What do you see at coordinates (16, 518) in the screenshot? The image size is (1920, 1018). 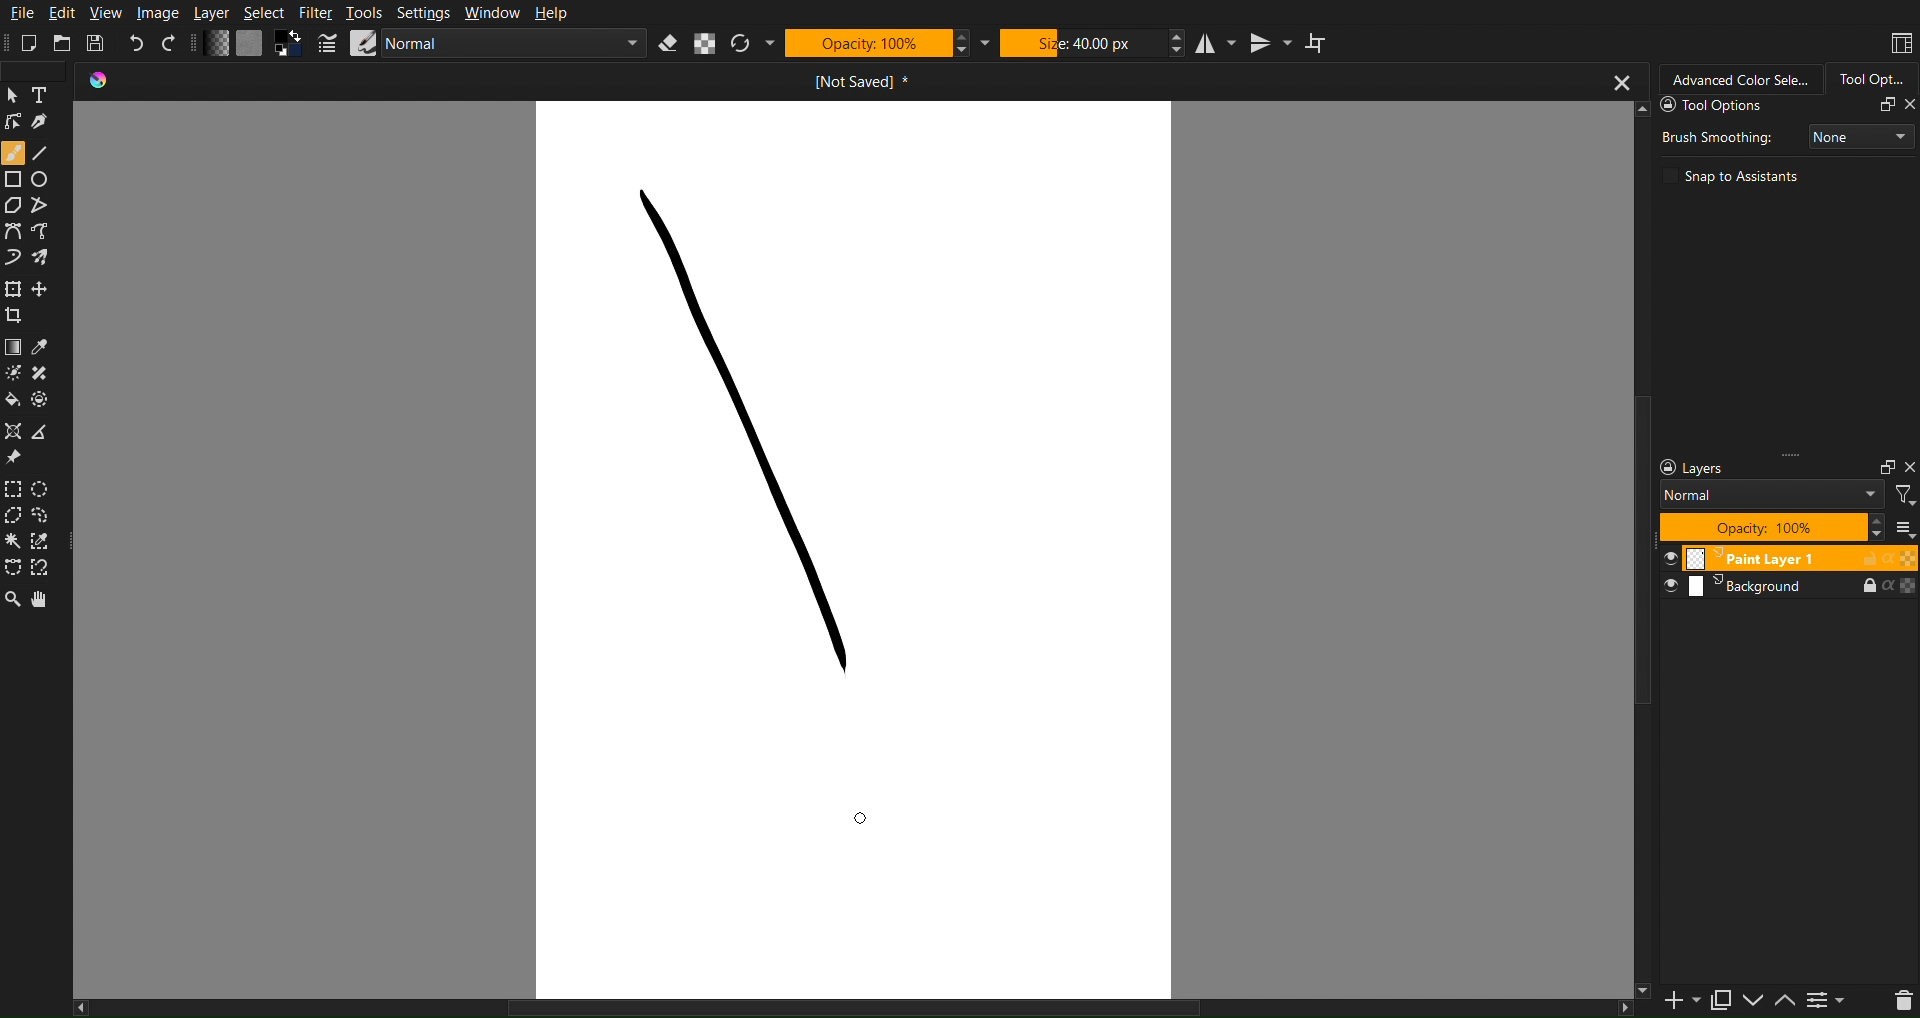 I see `Polygon Marquee Tool` at bounding box center [16, 518].